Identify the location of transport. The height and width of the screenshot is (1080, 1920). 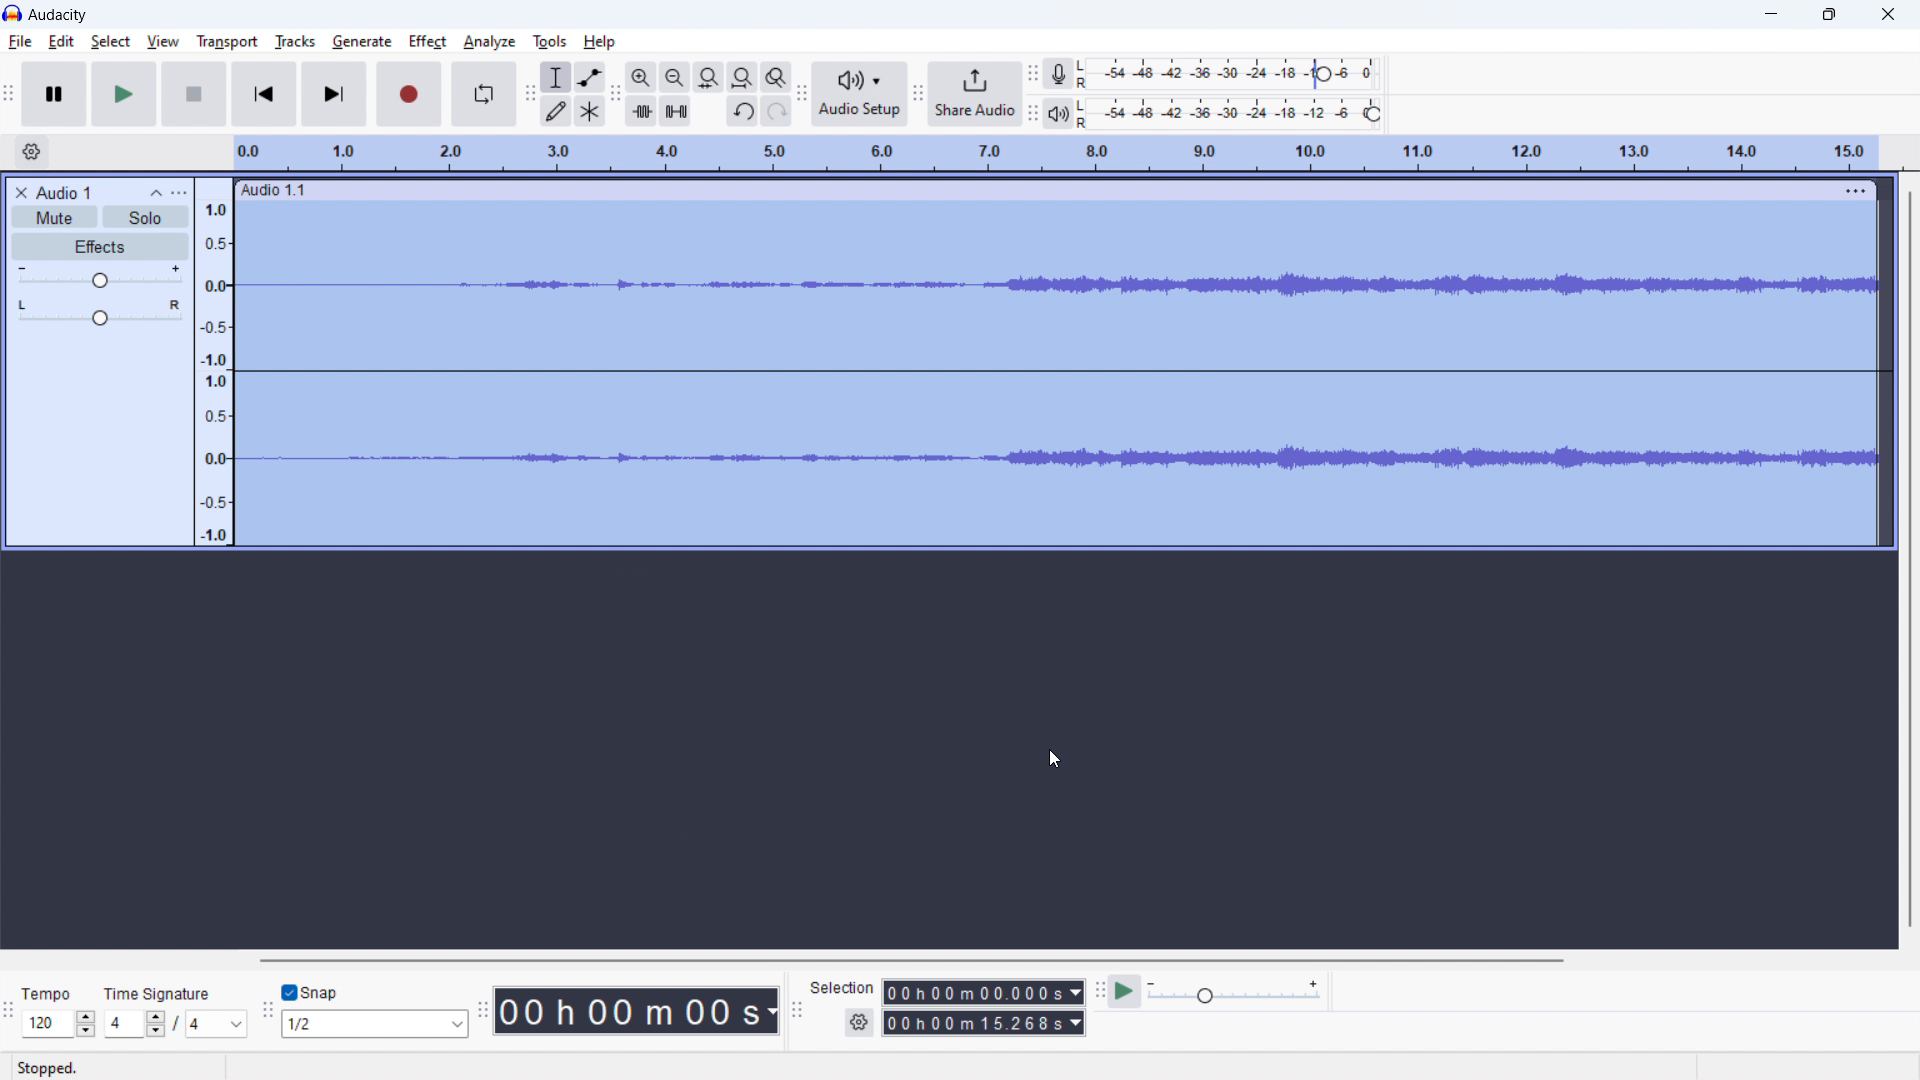
(227, 43).